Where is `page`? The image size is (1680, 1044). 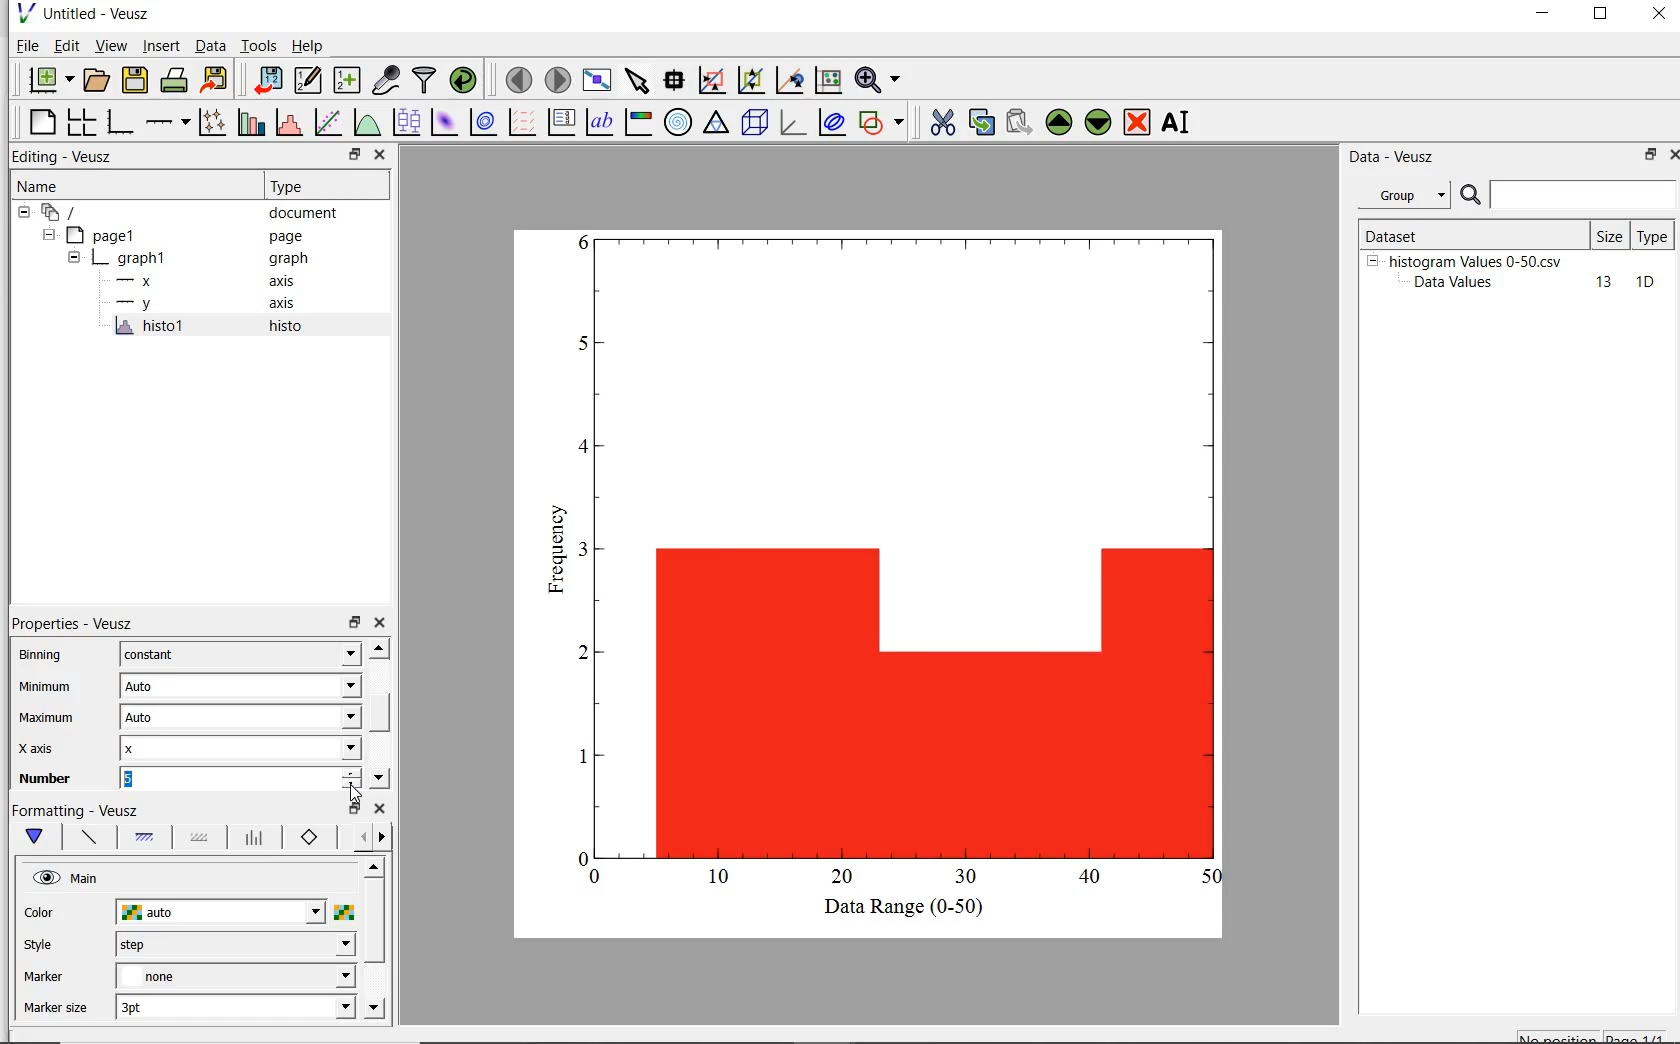
page is located at coordinates (296, 237).